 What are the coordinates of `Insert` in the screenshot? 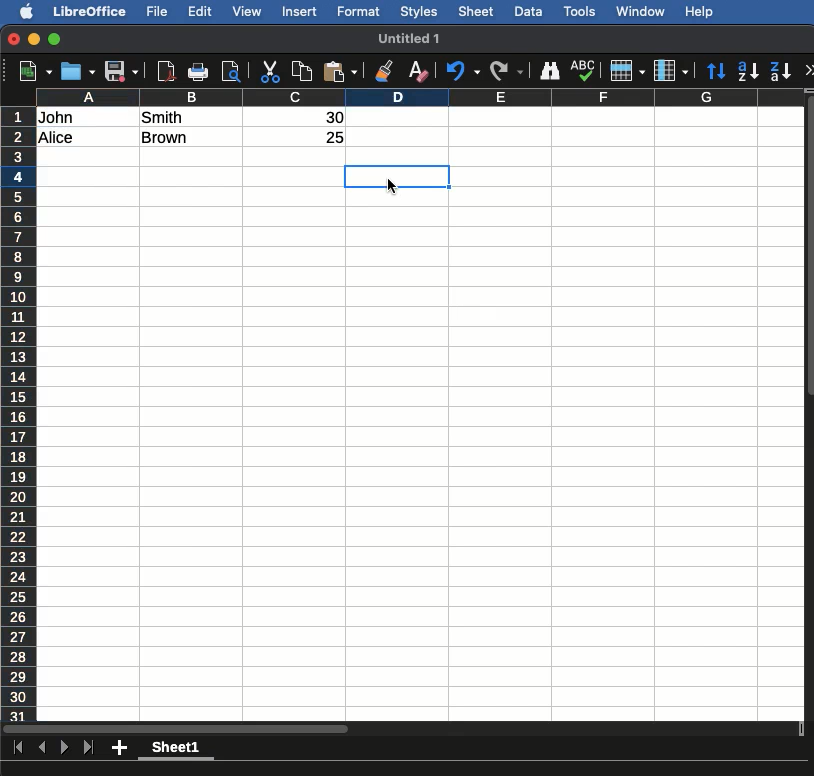 It's located at (301, 14).